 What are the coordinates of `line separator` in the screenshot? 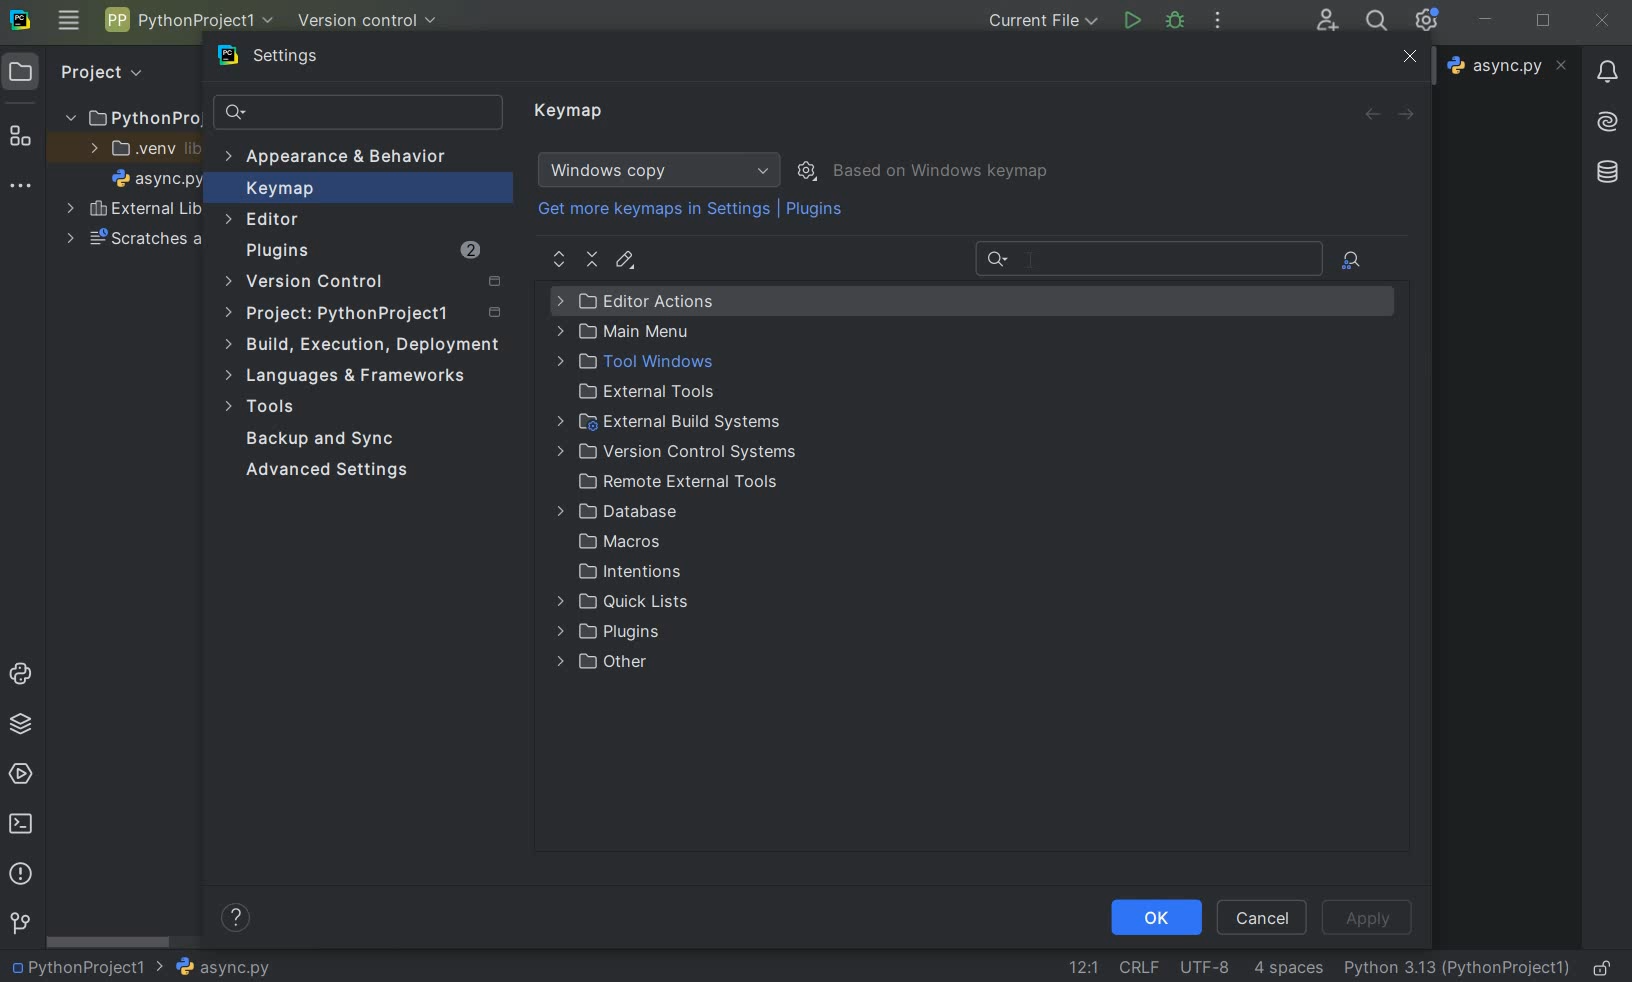 It's located at (1138, 968).